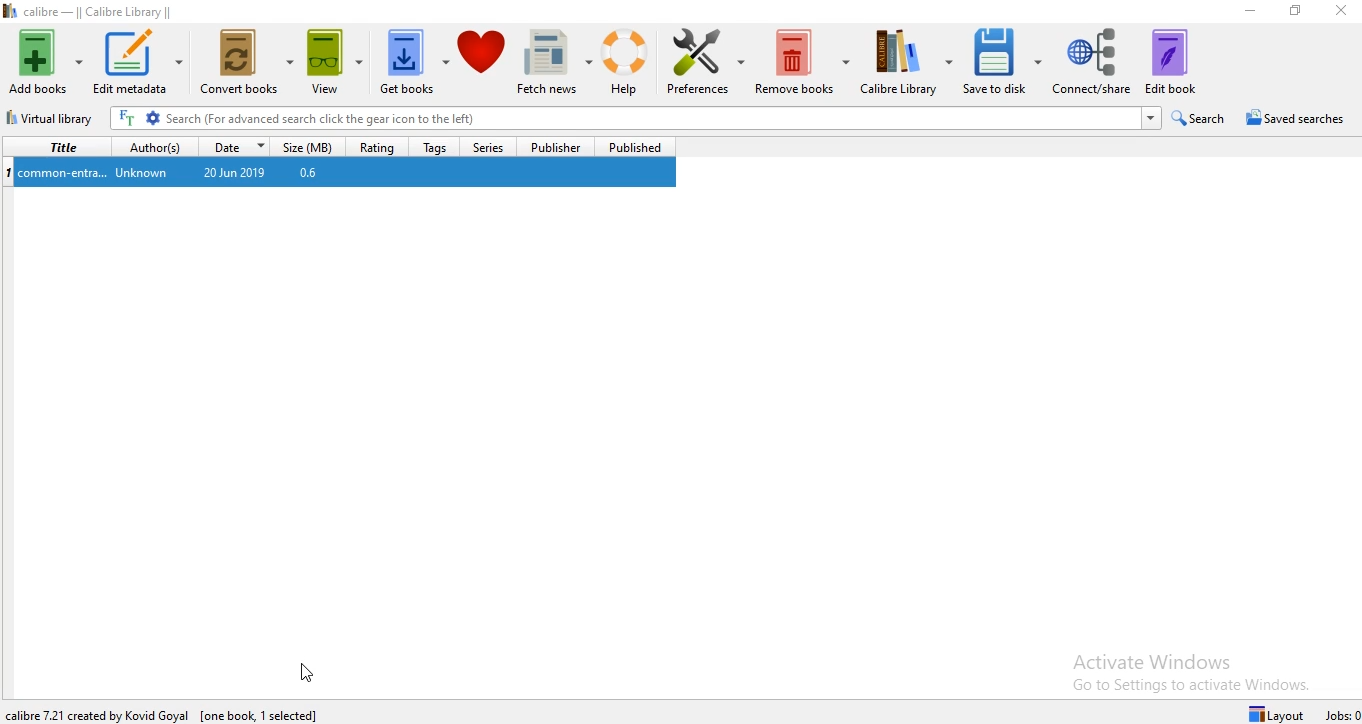 Image resolution: width=1362 pixels, height=724 pixels. What do you see at coordinates (1003, 60) in the screenshot?
I see `Save to diski` at bounding box center [1003, 60].